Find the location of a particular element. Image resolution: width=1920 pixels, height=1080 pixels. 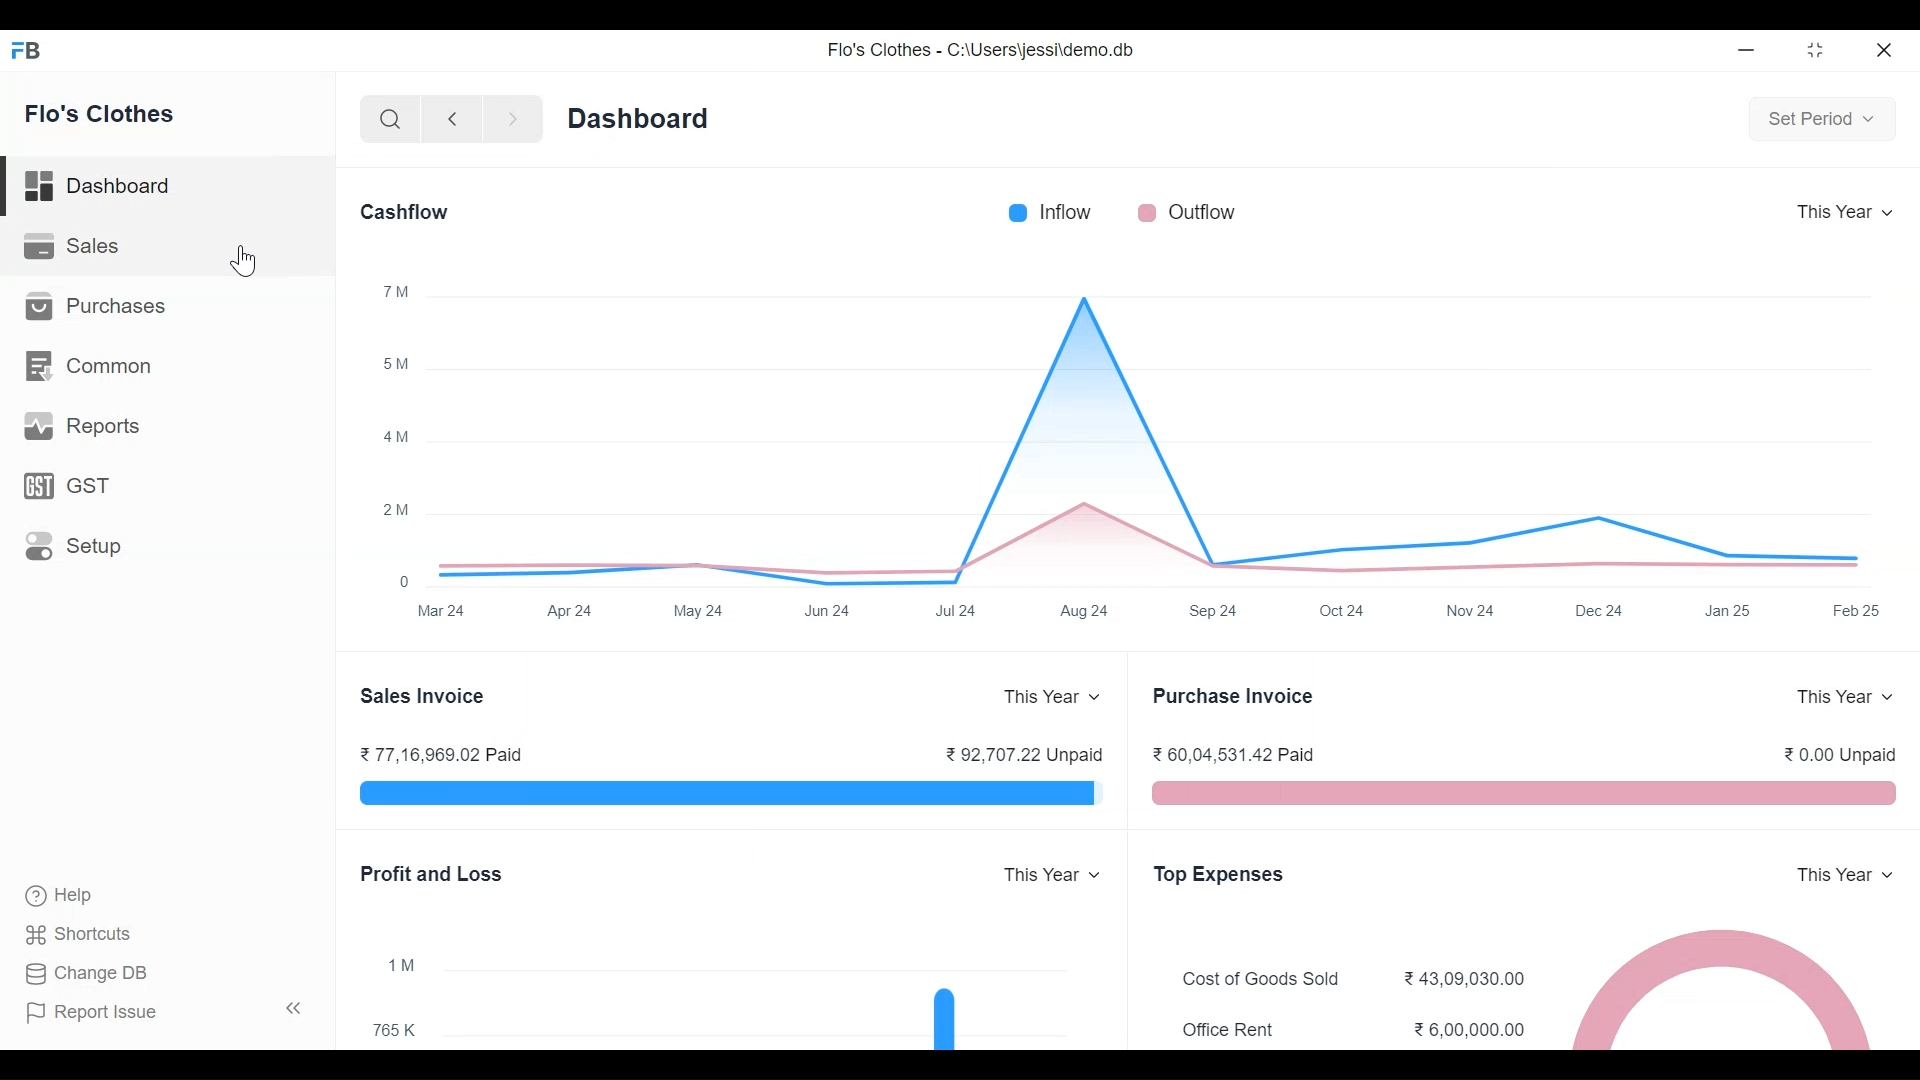

Purchase Invoice is located at coordinates (1239, 698).